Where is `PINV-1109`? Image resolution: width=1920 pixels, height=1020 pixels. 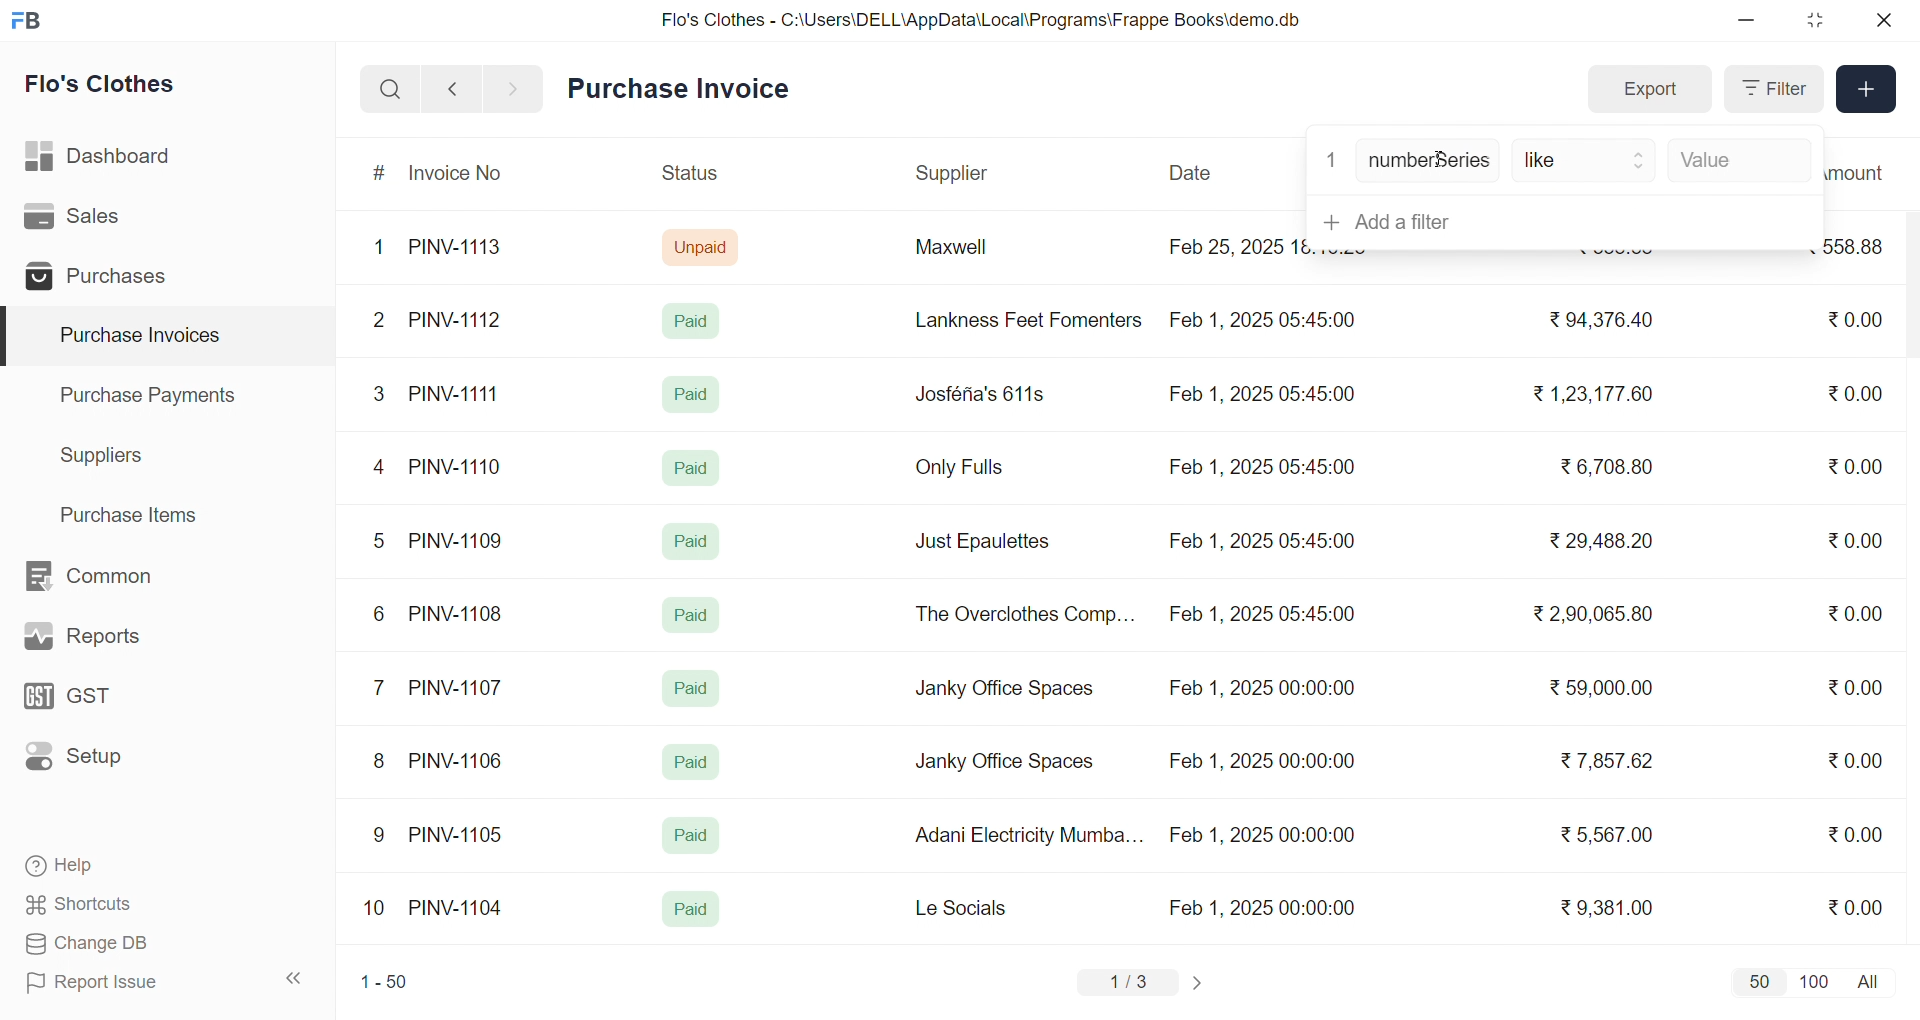
PINV-1109 is located at coordinates (458, 540).